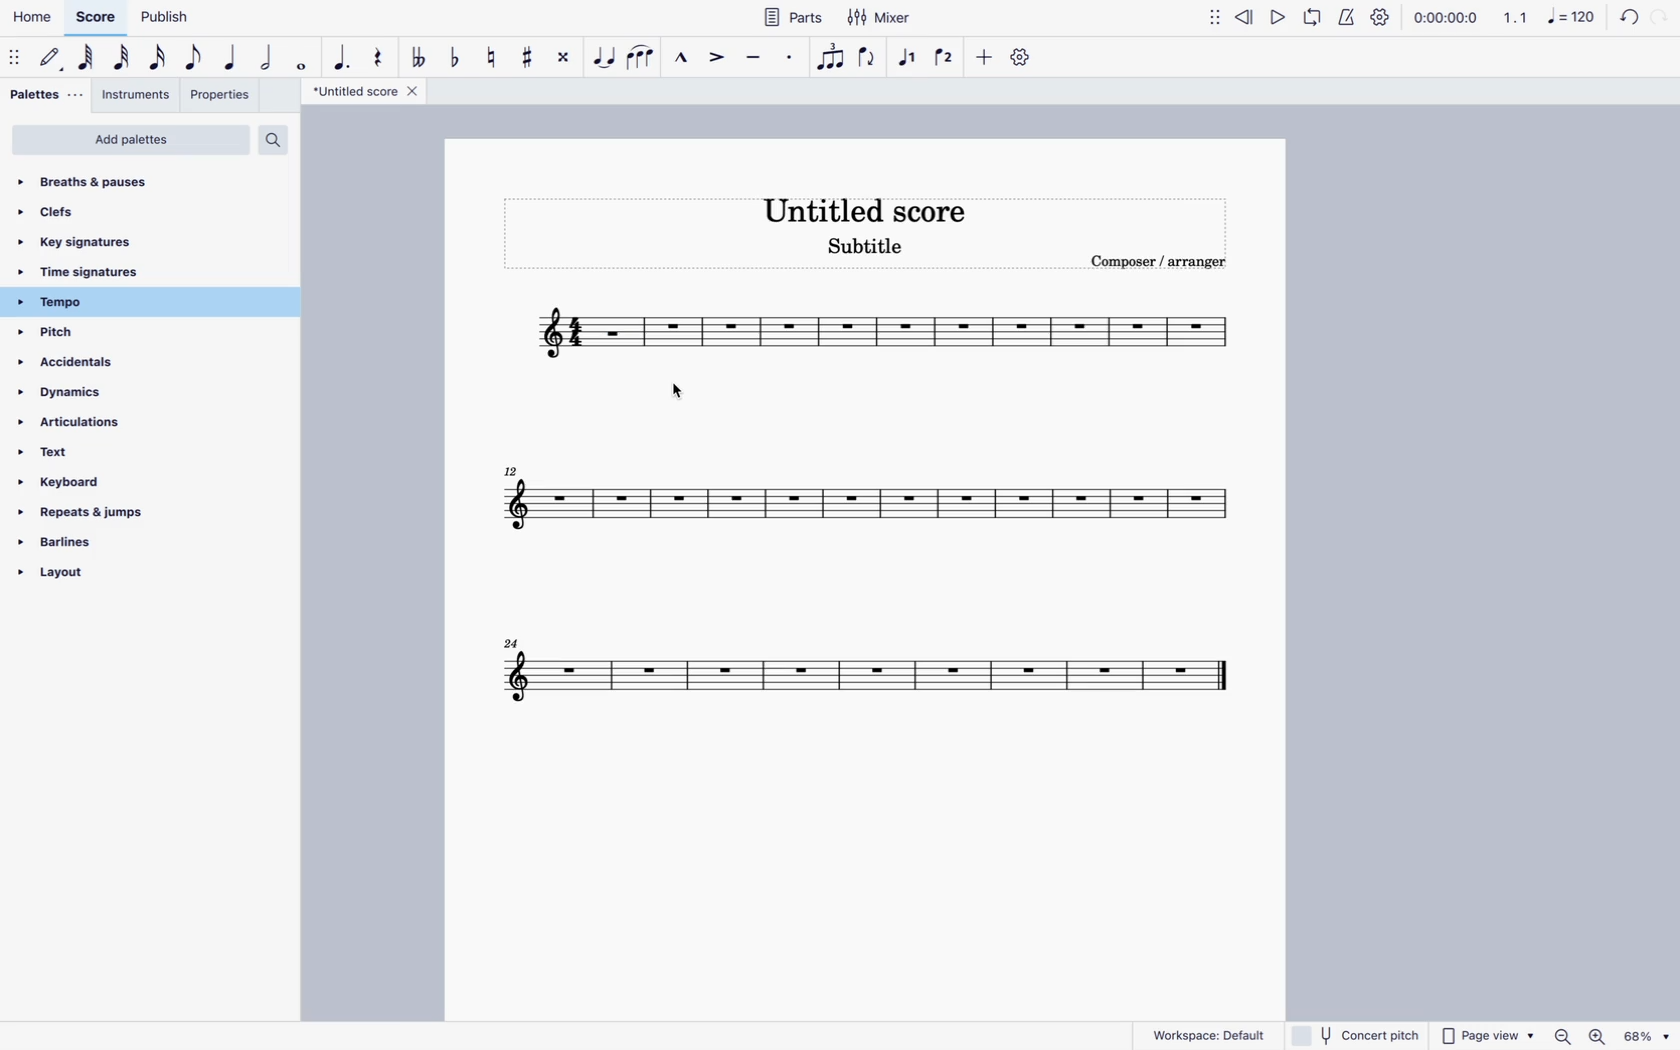 The width and height of the screenshot is (1680, 1050). I want to click on repeats & jumps, so click(98, 514).